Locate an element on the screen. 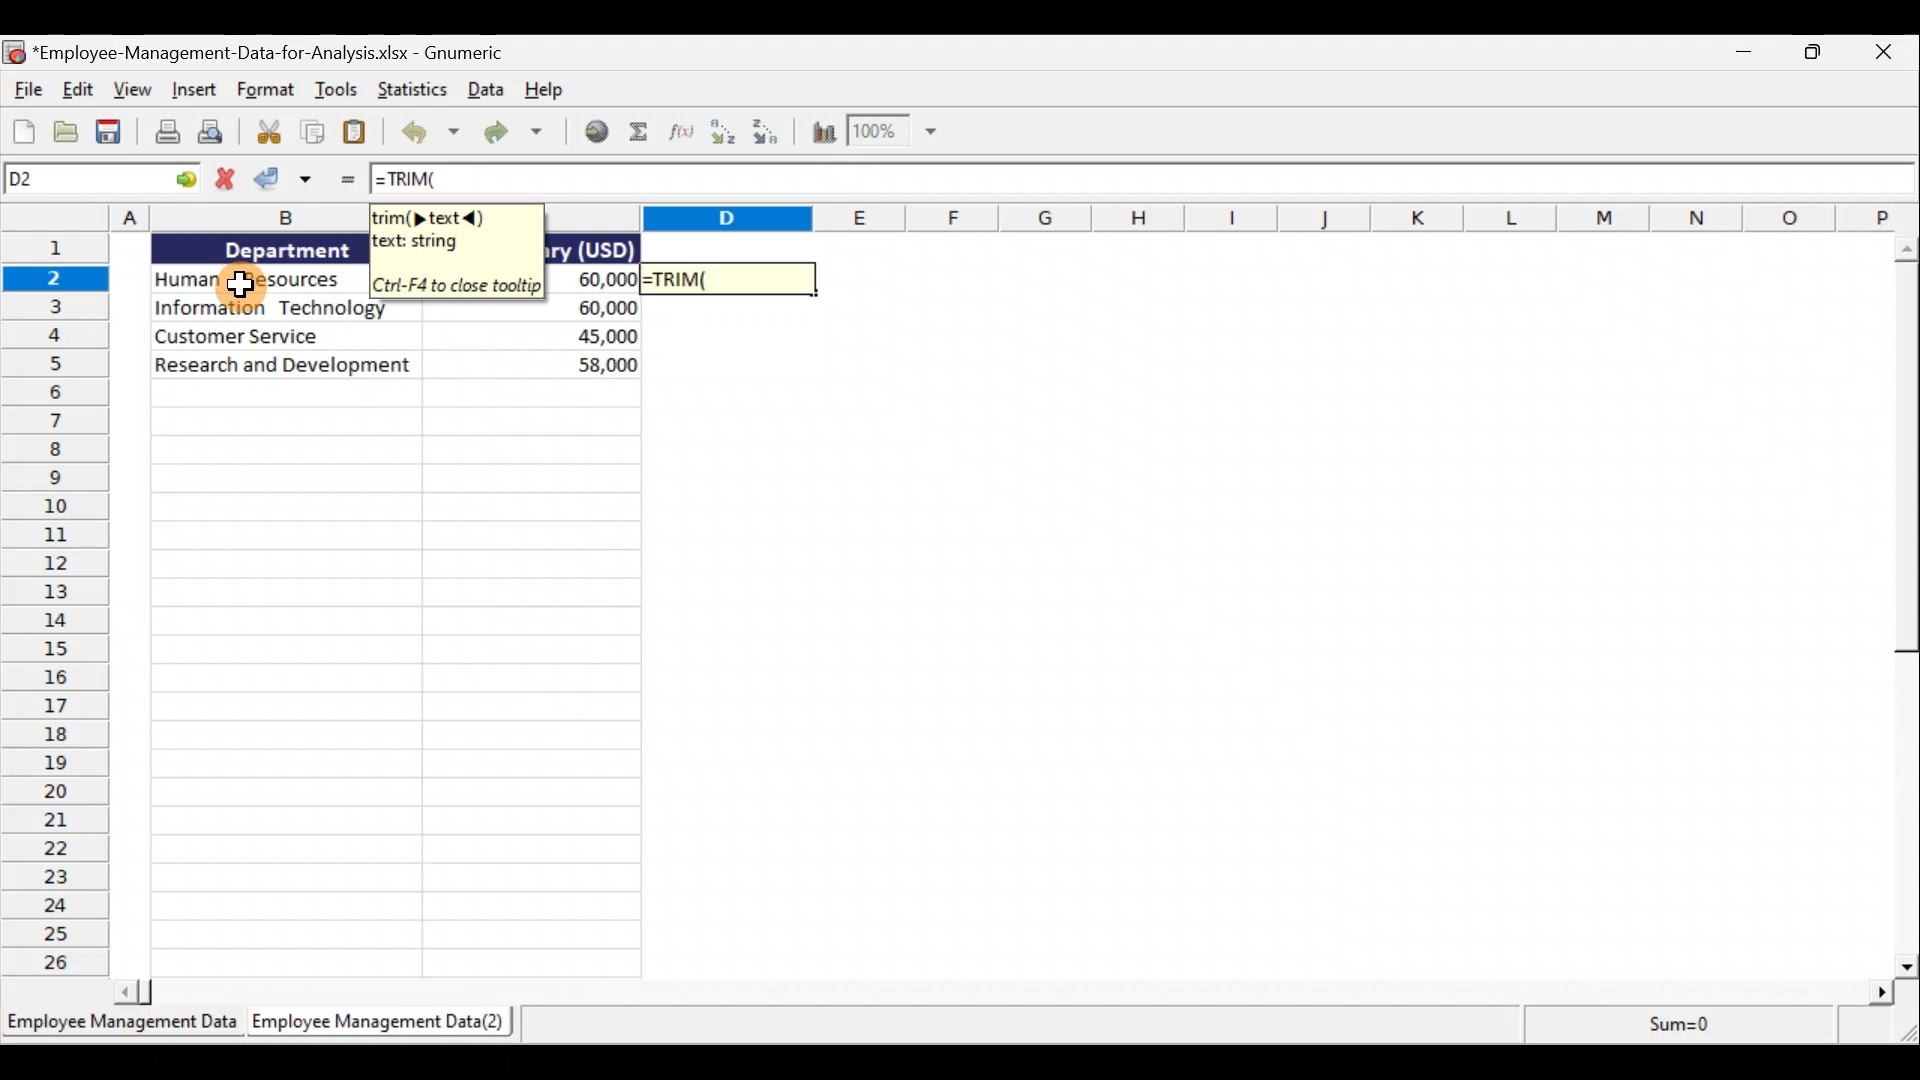 The width and height of the screenshot is (1920, 1080). data is located at coordinates (591, 304).